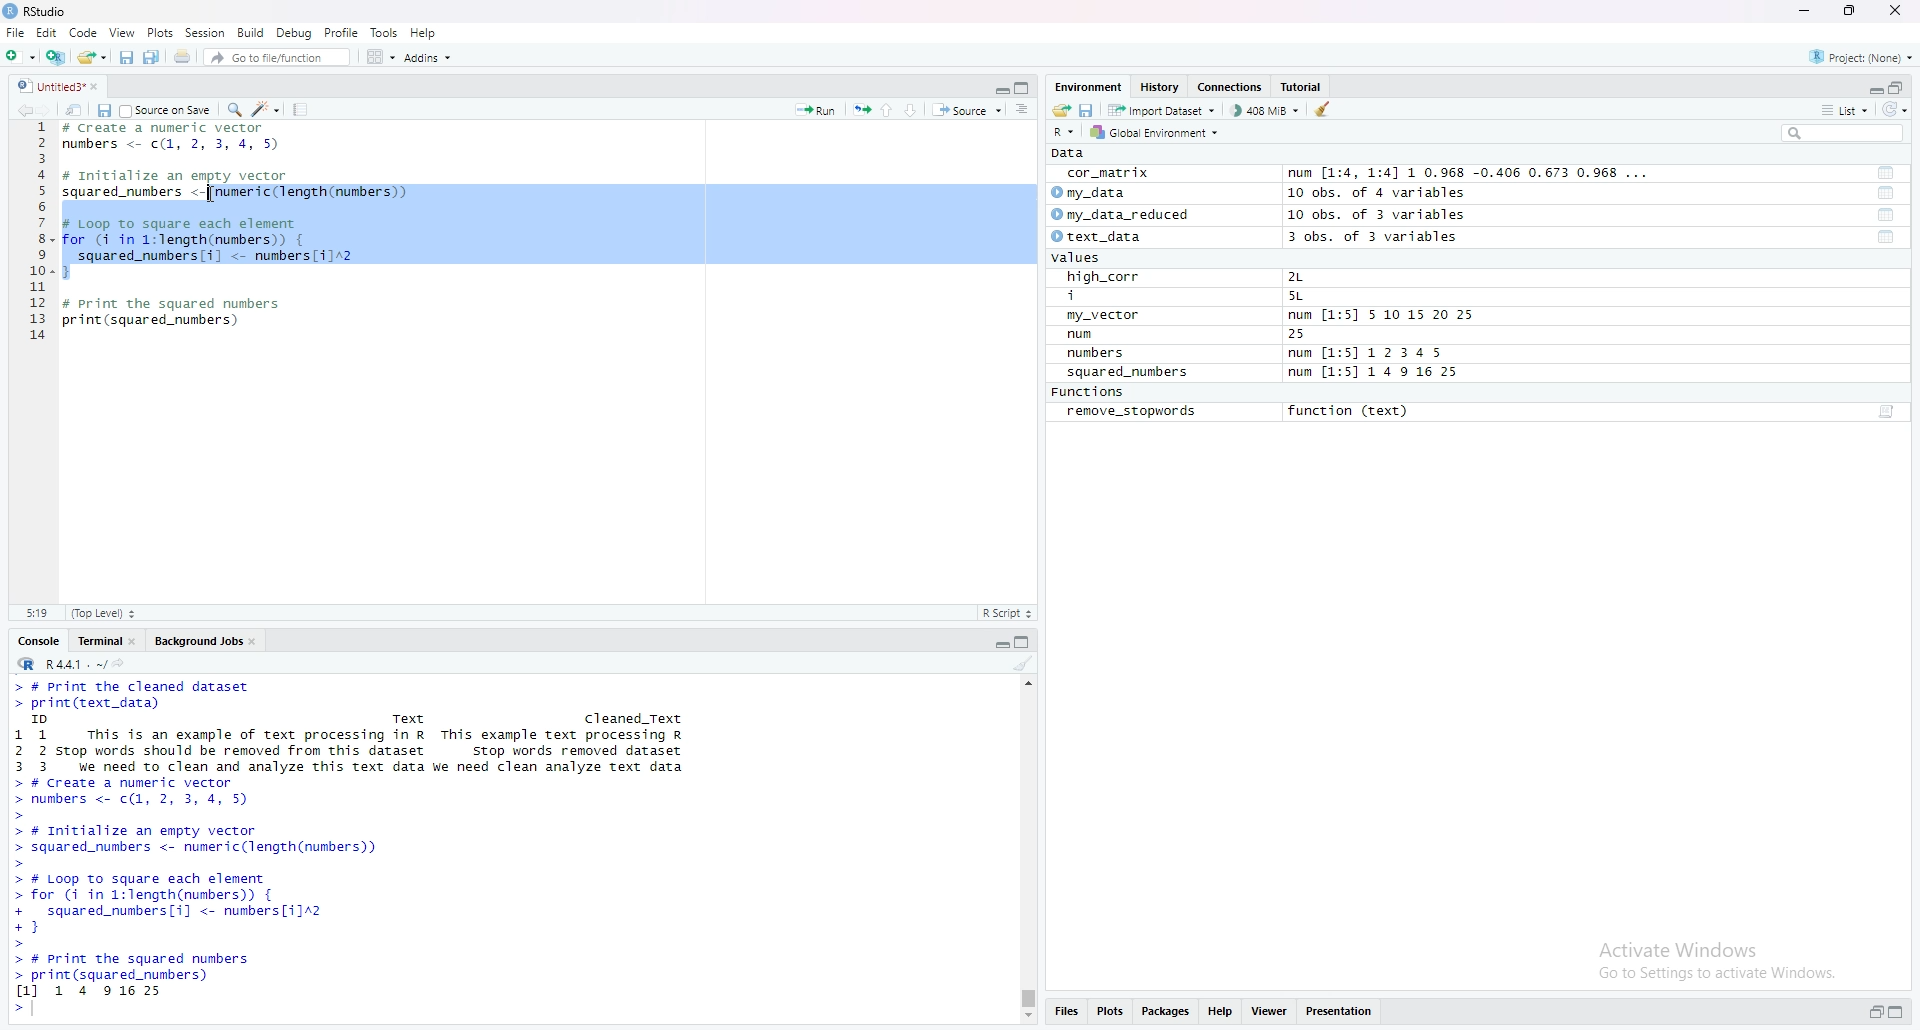 This screenshot has height=1030, width=1920. I want to click on i, so click(1107, 297).